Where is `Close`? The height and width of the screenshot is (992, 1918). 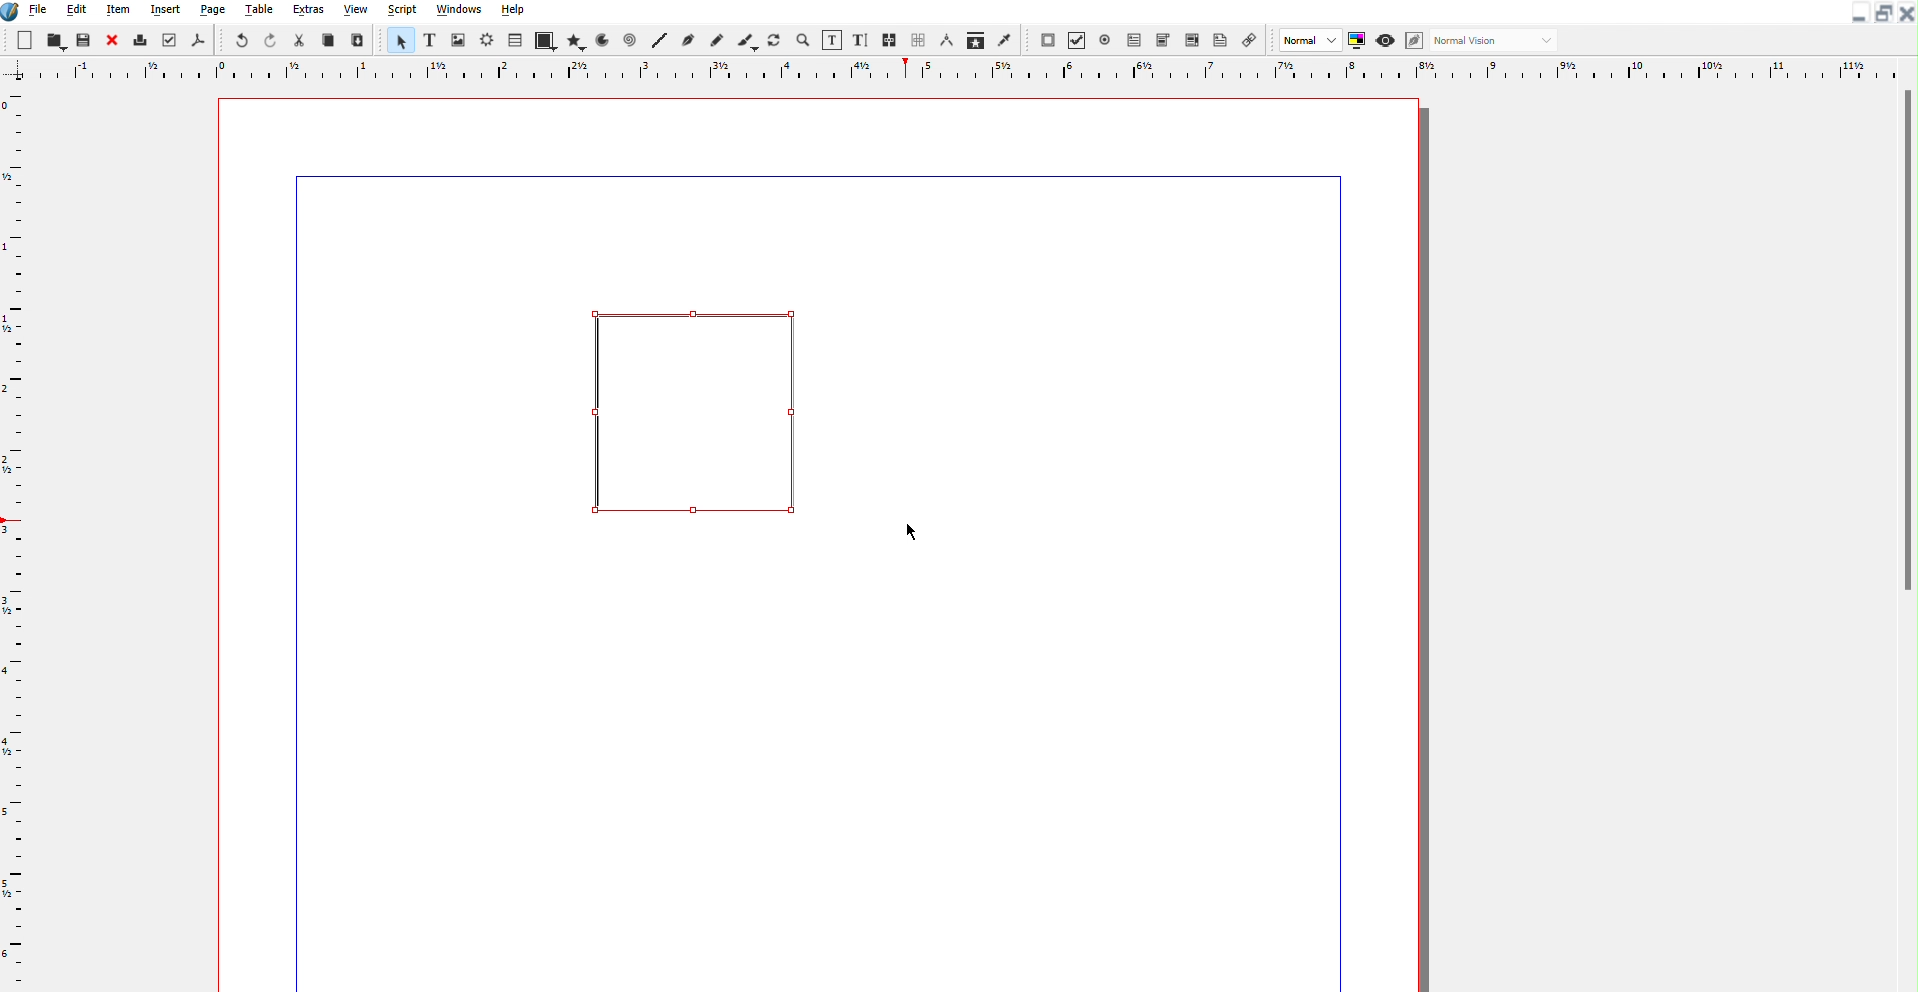
Close is located at coordinates (1905, 13).